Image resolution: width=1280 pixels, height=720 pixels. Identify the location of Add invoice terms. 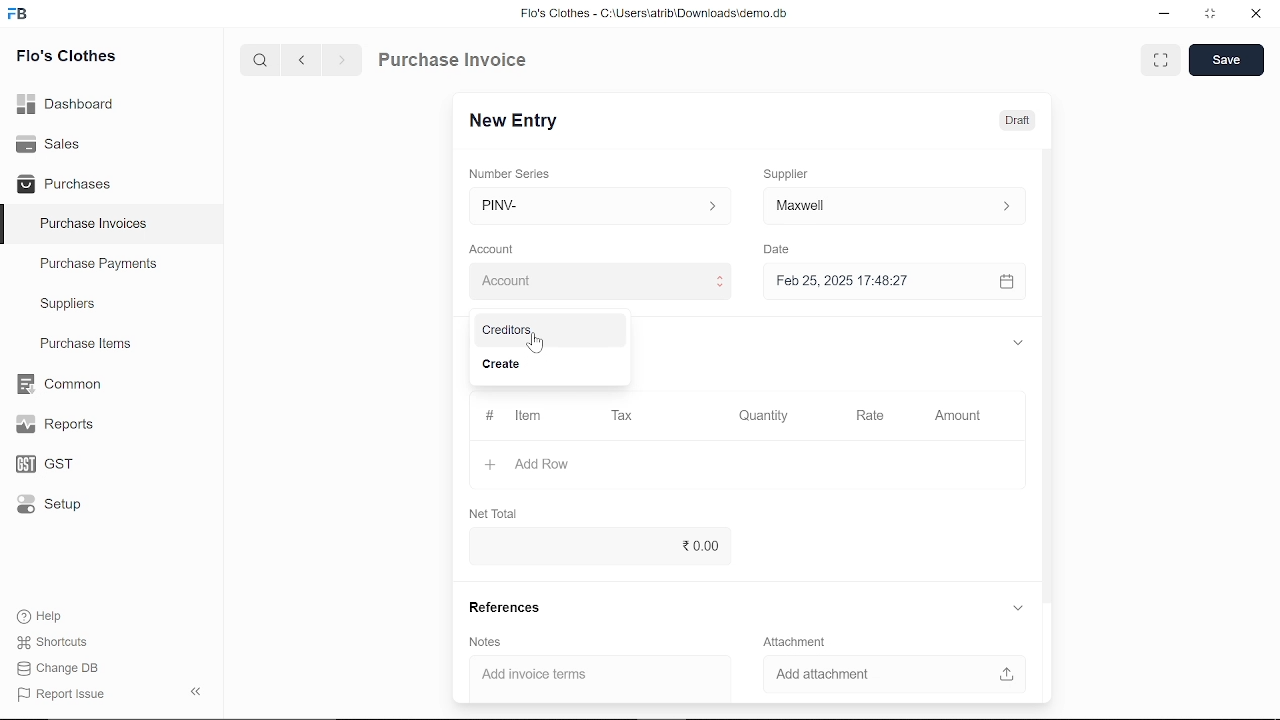
(590, 675).